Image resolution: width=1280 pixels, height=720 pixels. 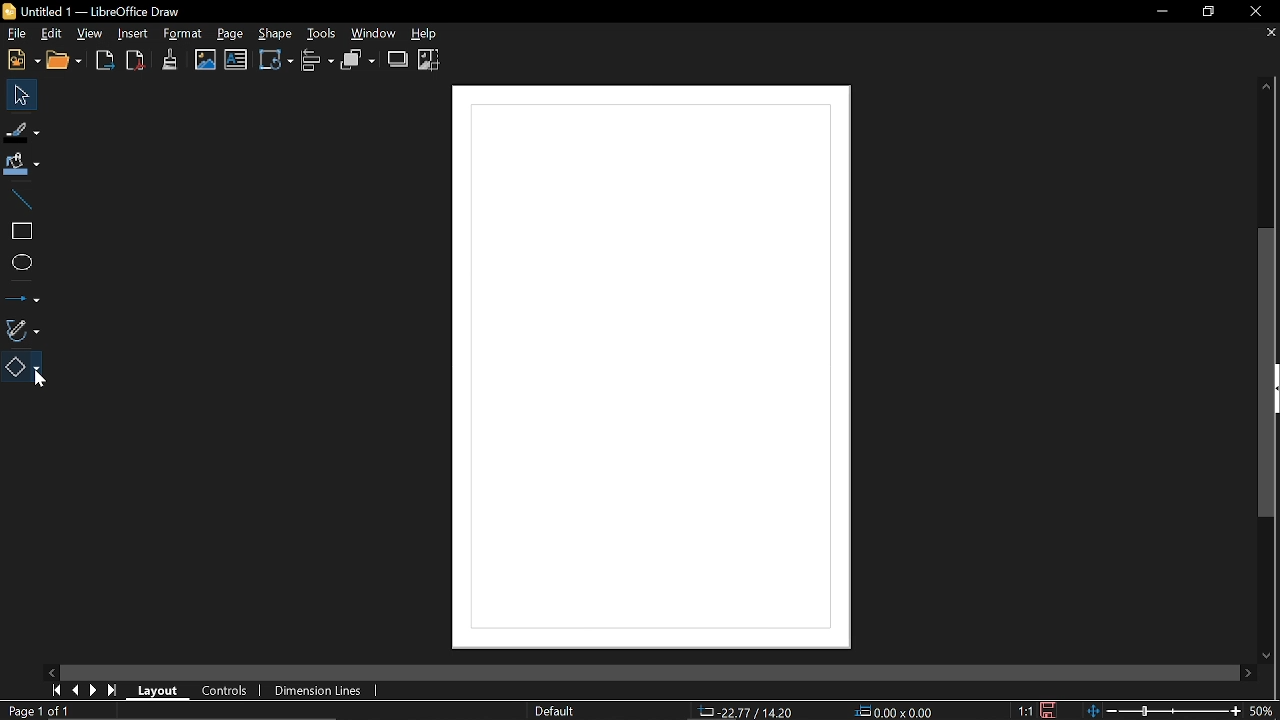 What do you see at coordinates (1268, 33) in the screenshot?
I see `Close page` at bounding box center [1268, 33].